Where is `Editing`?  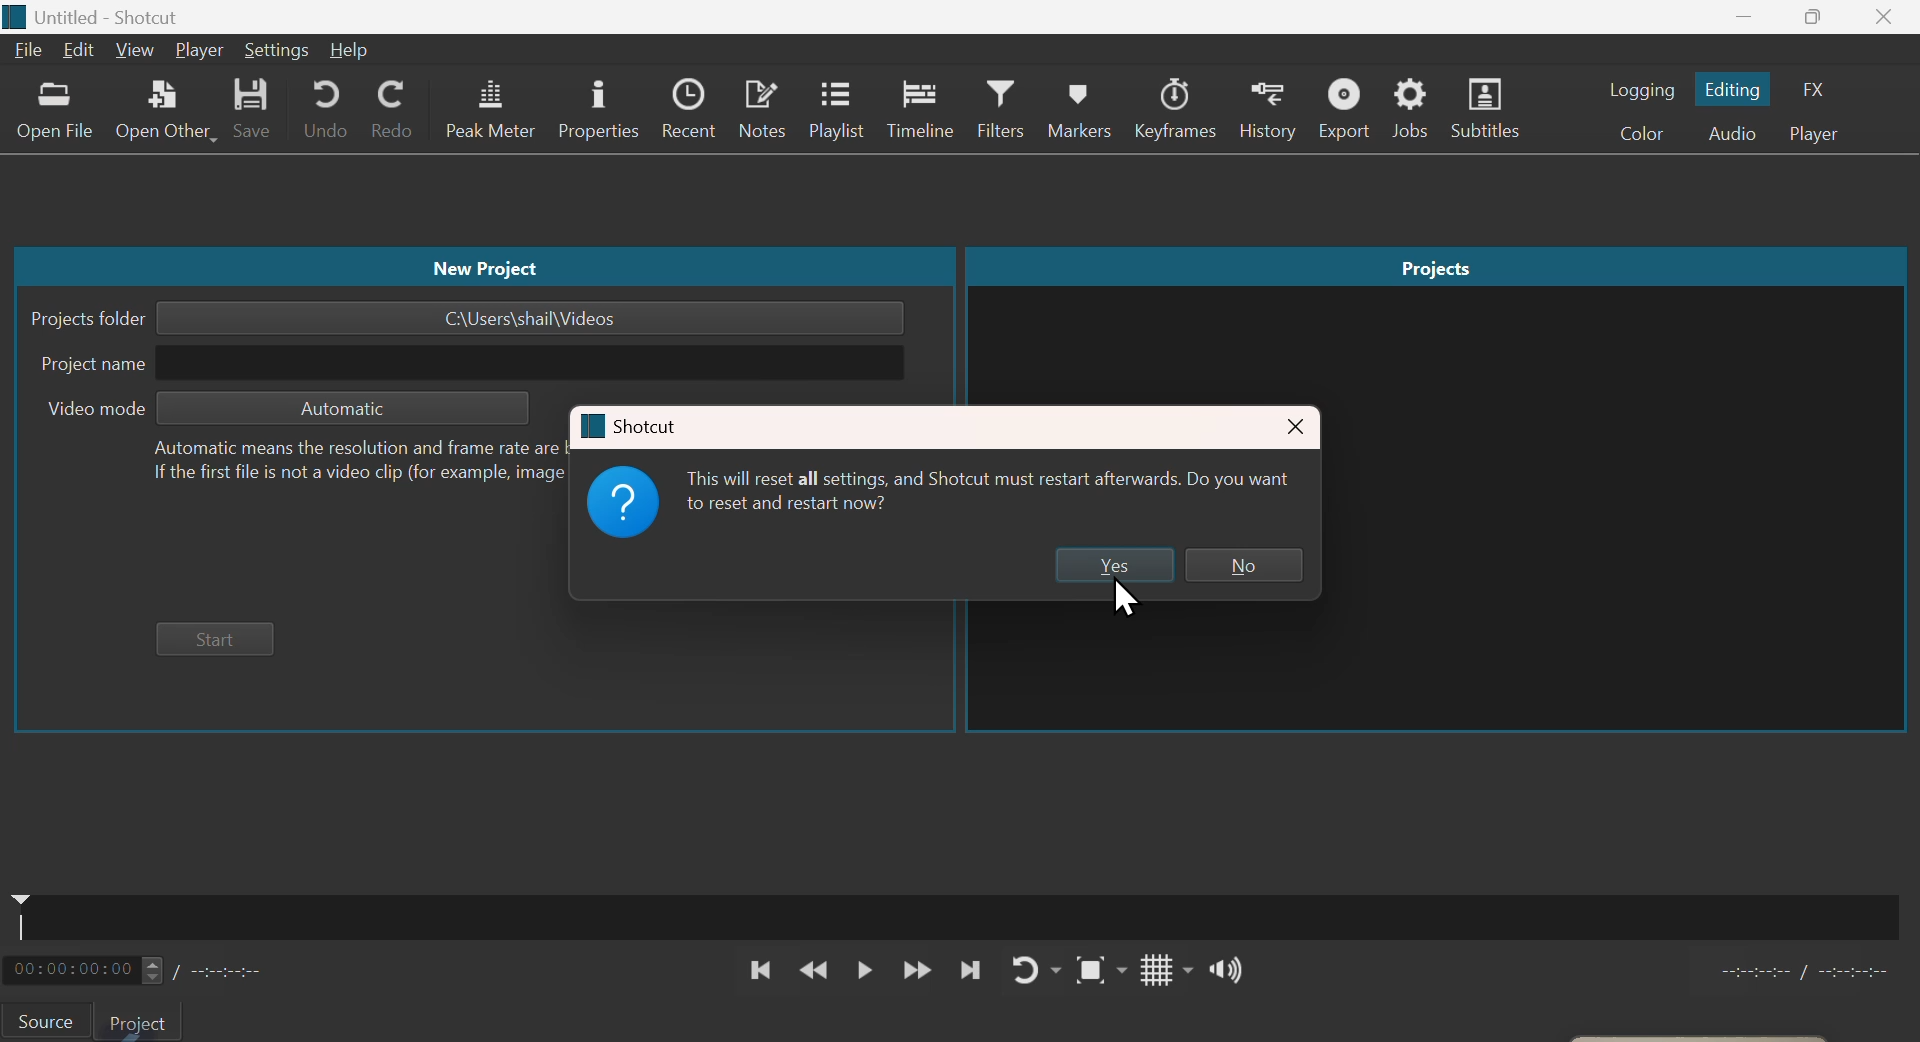 Editing is located at coordinates (1738, 88).